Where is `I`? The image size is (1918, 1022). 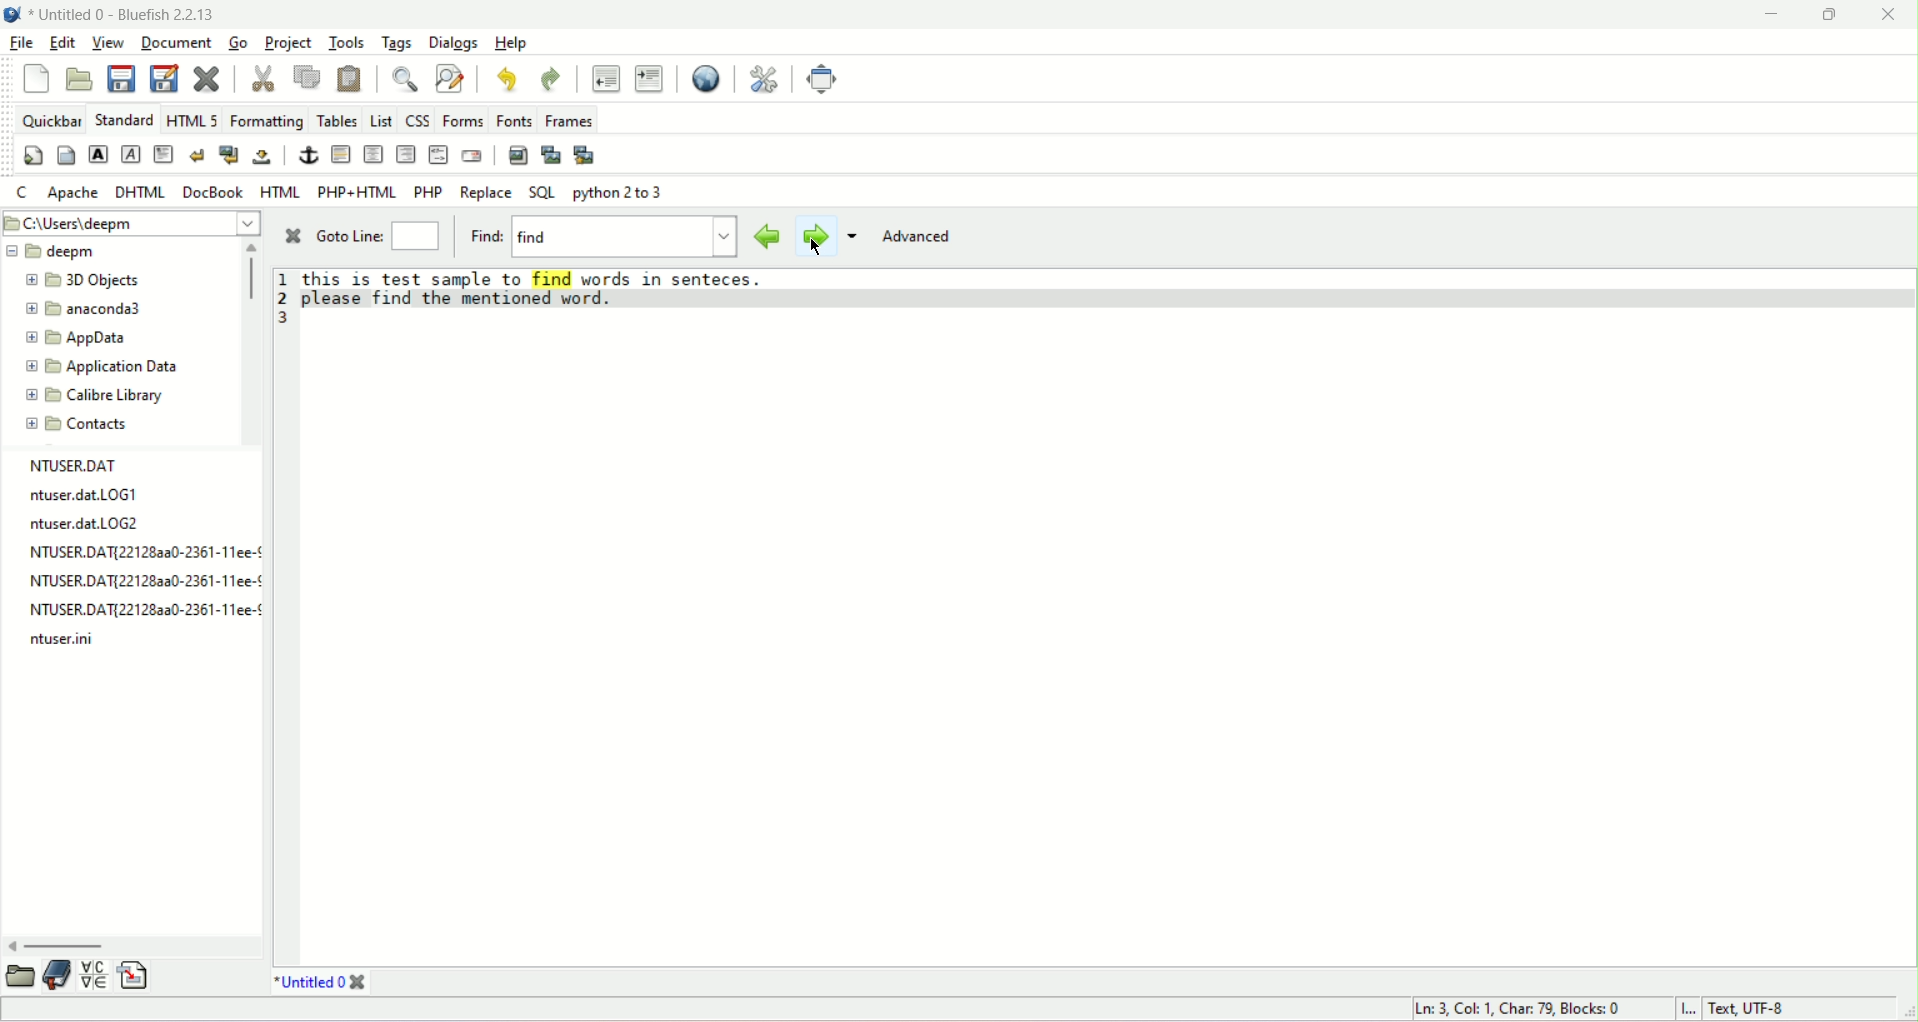 I is located at coordinates (1688, 1010).